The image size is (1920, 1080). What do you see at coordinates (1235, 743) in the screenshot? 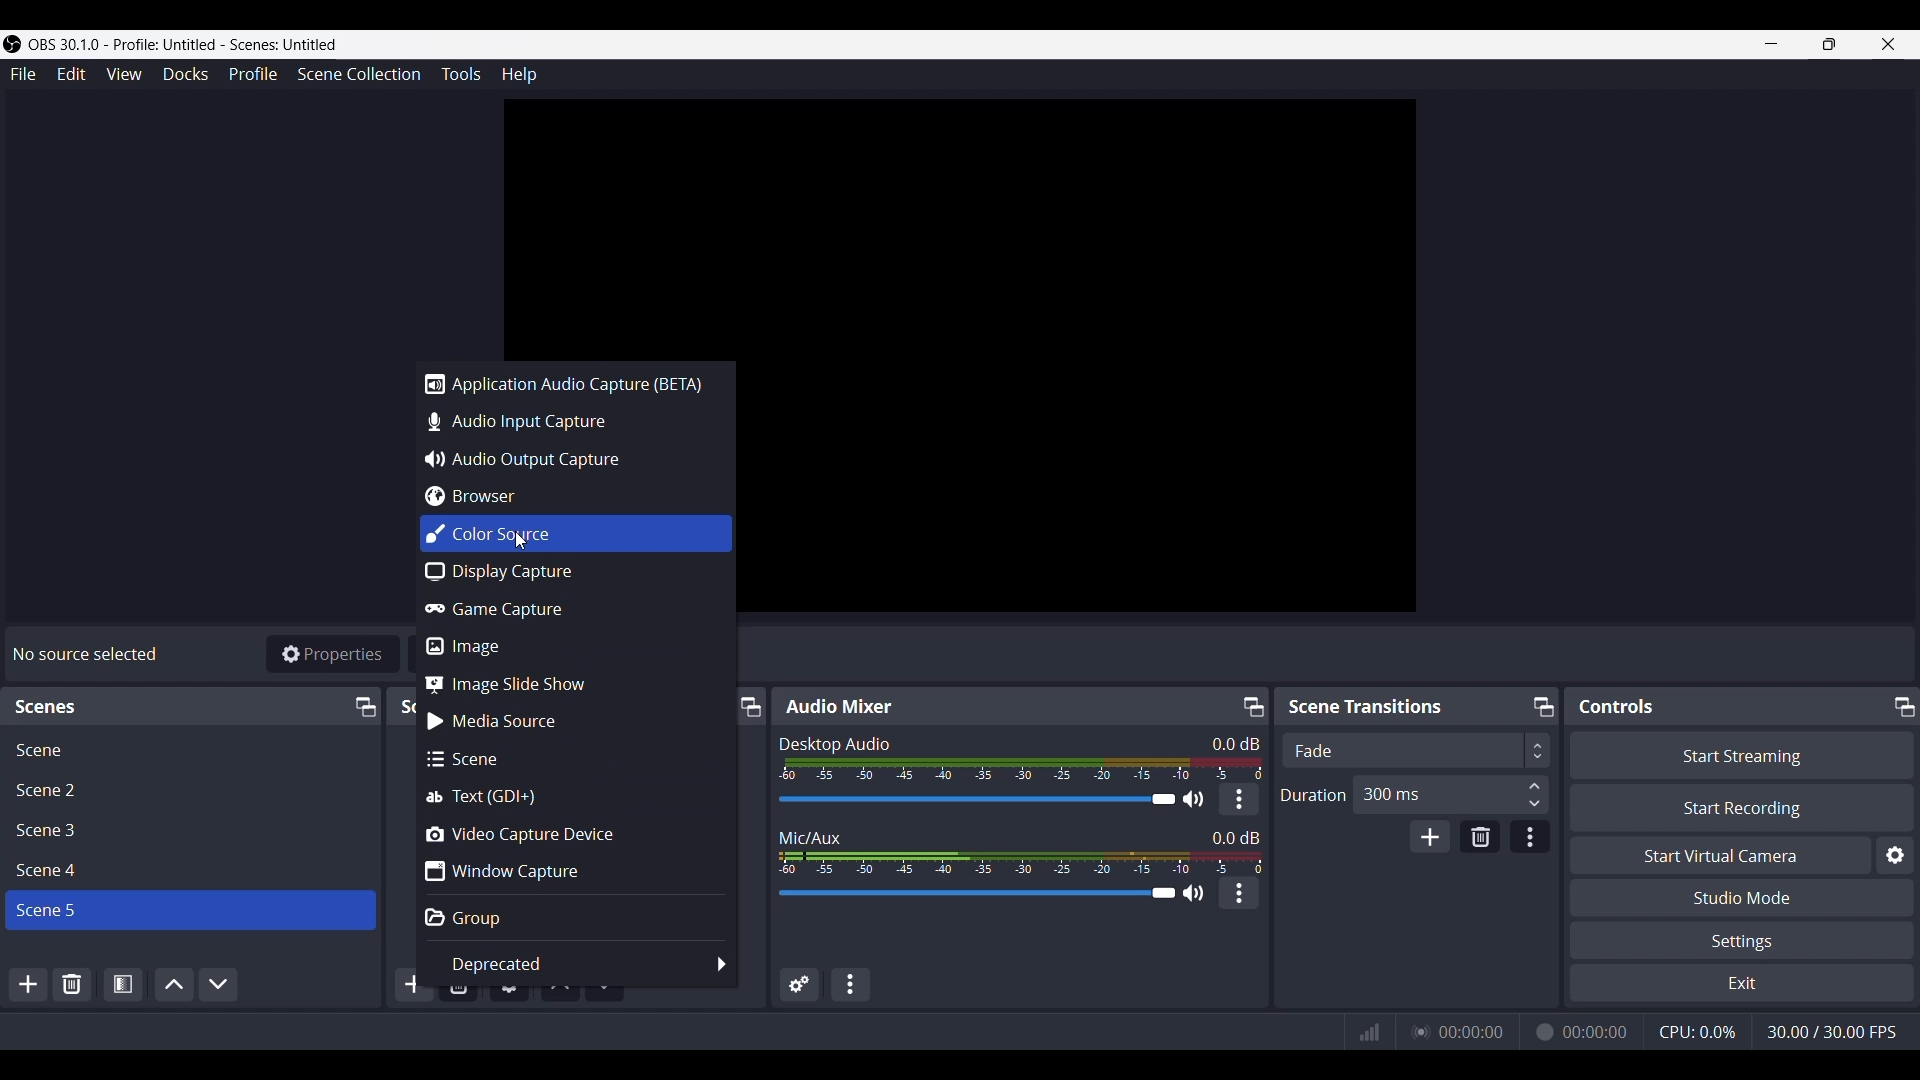
I see `0.0 dB` at bounding box center [1235, 743].